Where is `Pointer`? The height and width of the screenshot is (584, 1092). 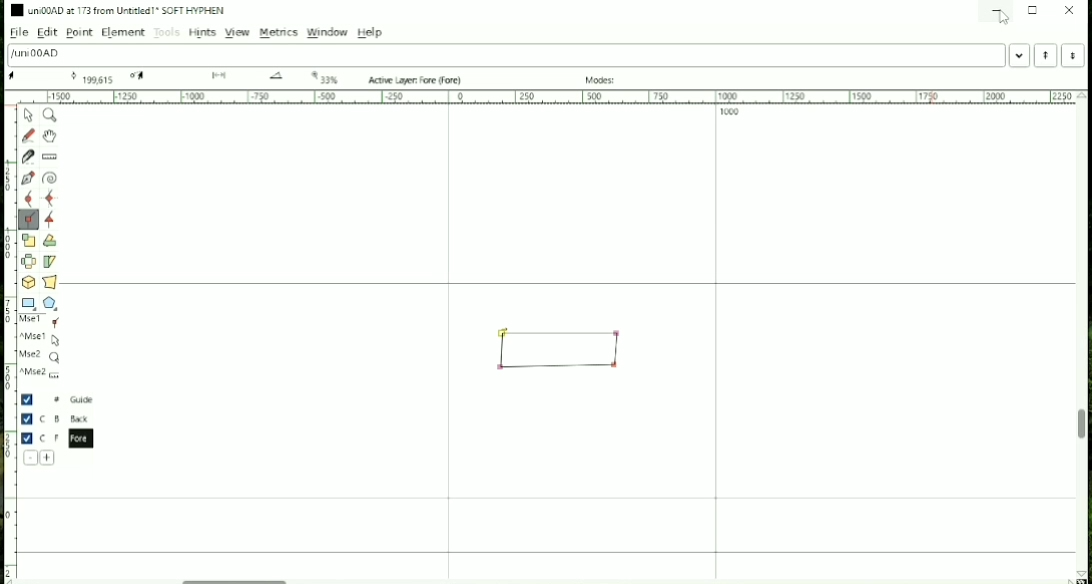 Pointer is located at coordinates (30, 115).